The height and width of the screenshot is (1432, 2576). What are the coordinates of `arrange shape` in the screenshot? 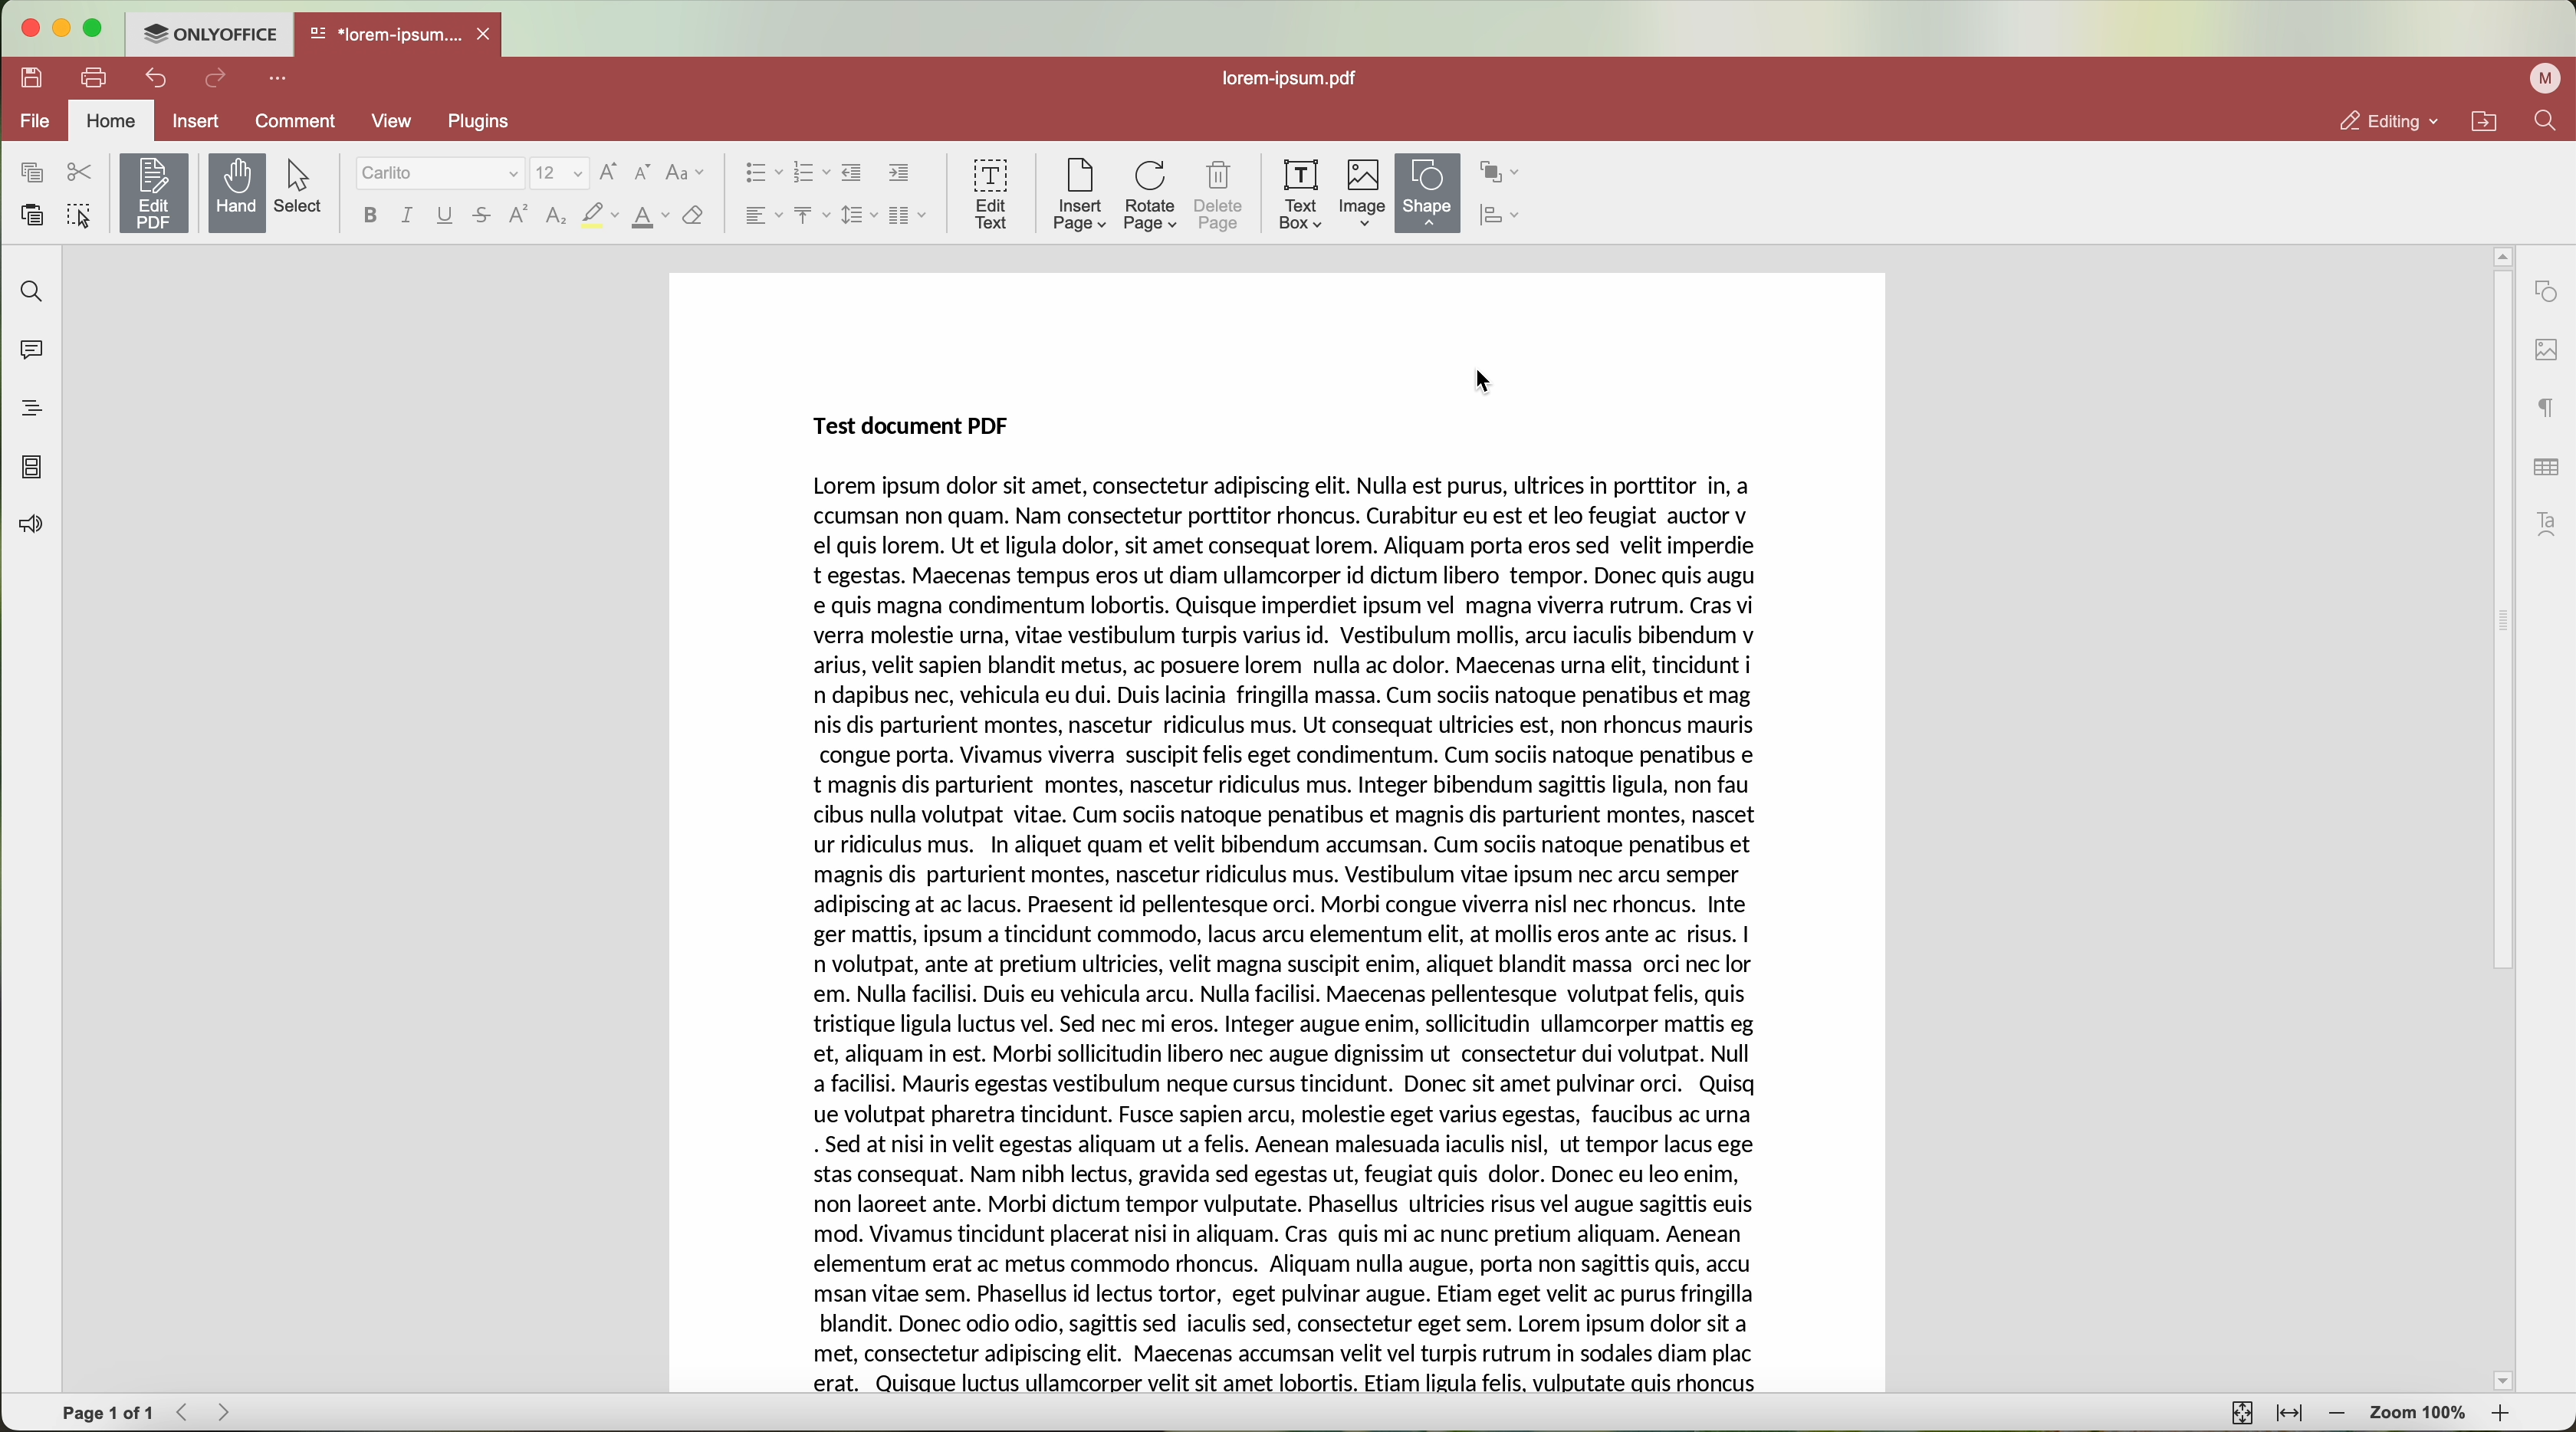 It's located at (1505, 169).